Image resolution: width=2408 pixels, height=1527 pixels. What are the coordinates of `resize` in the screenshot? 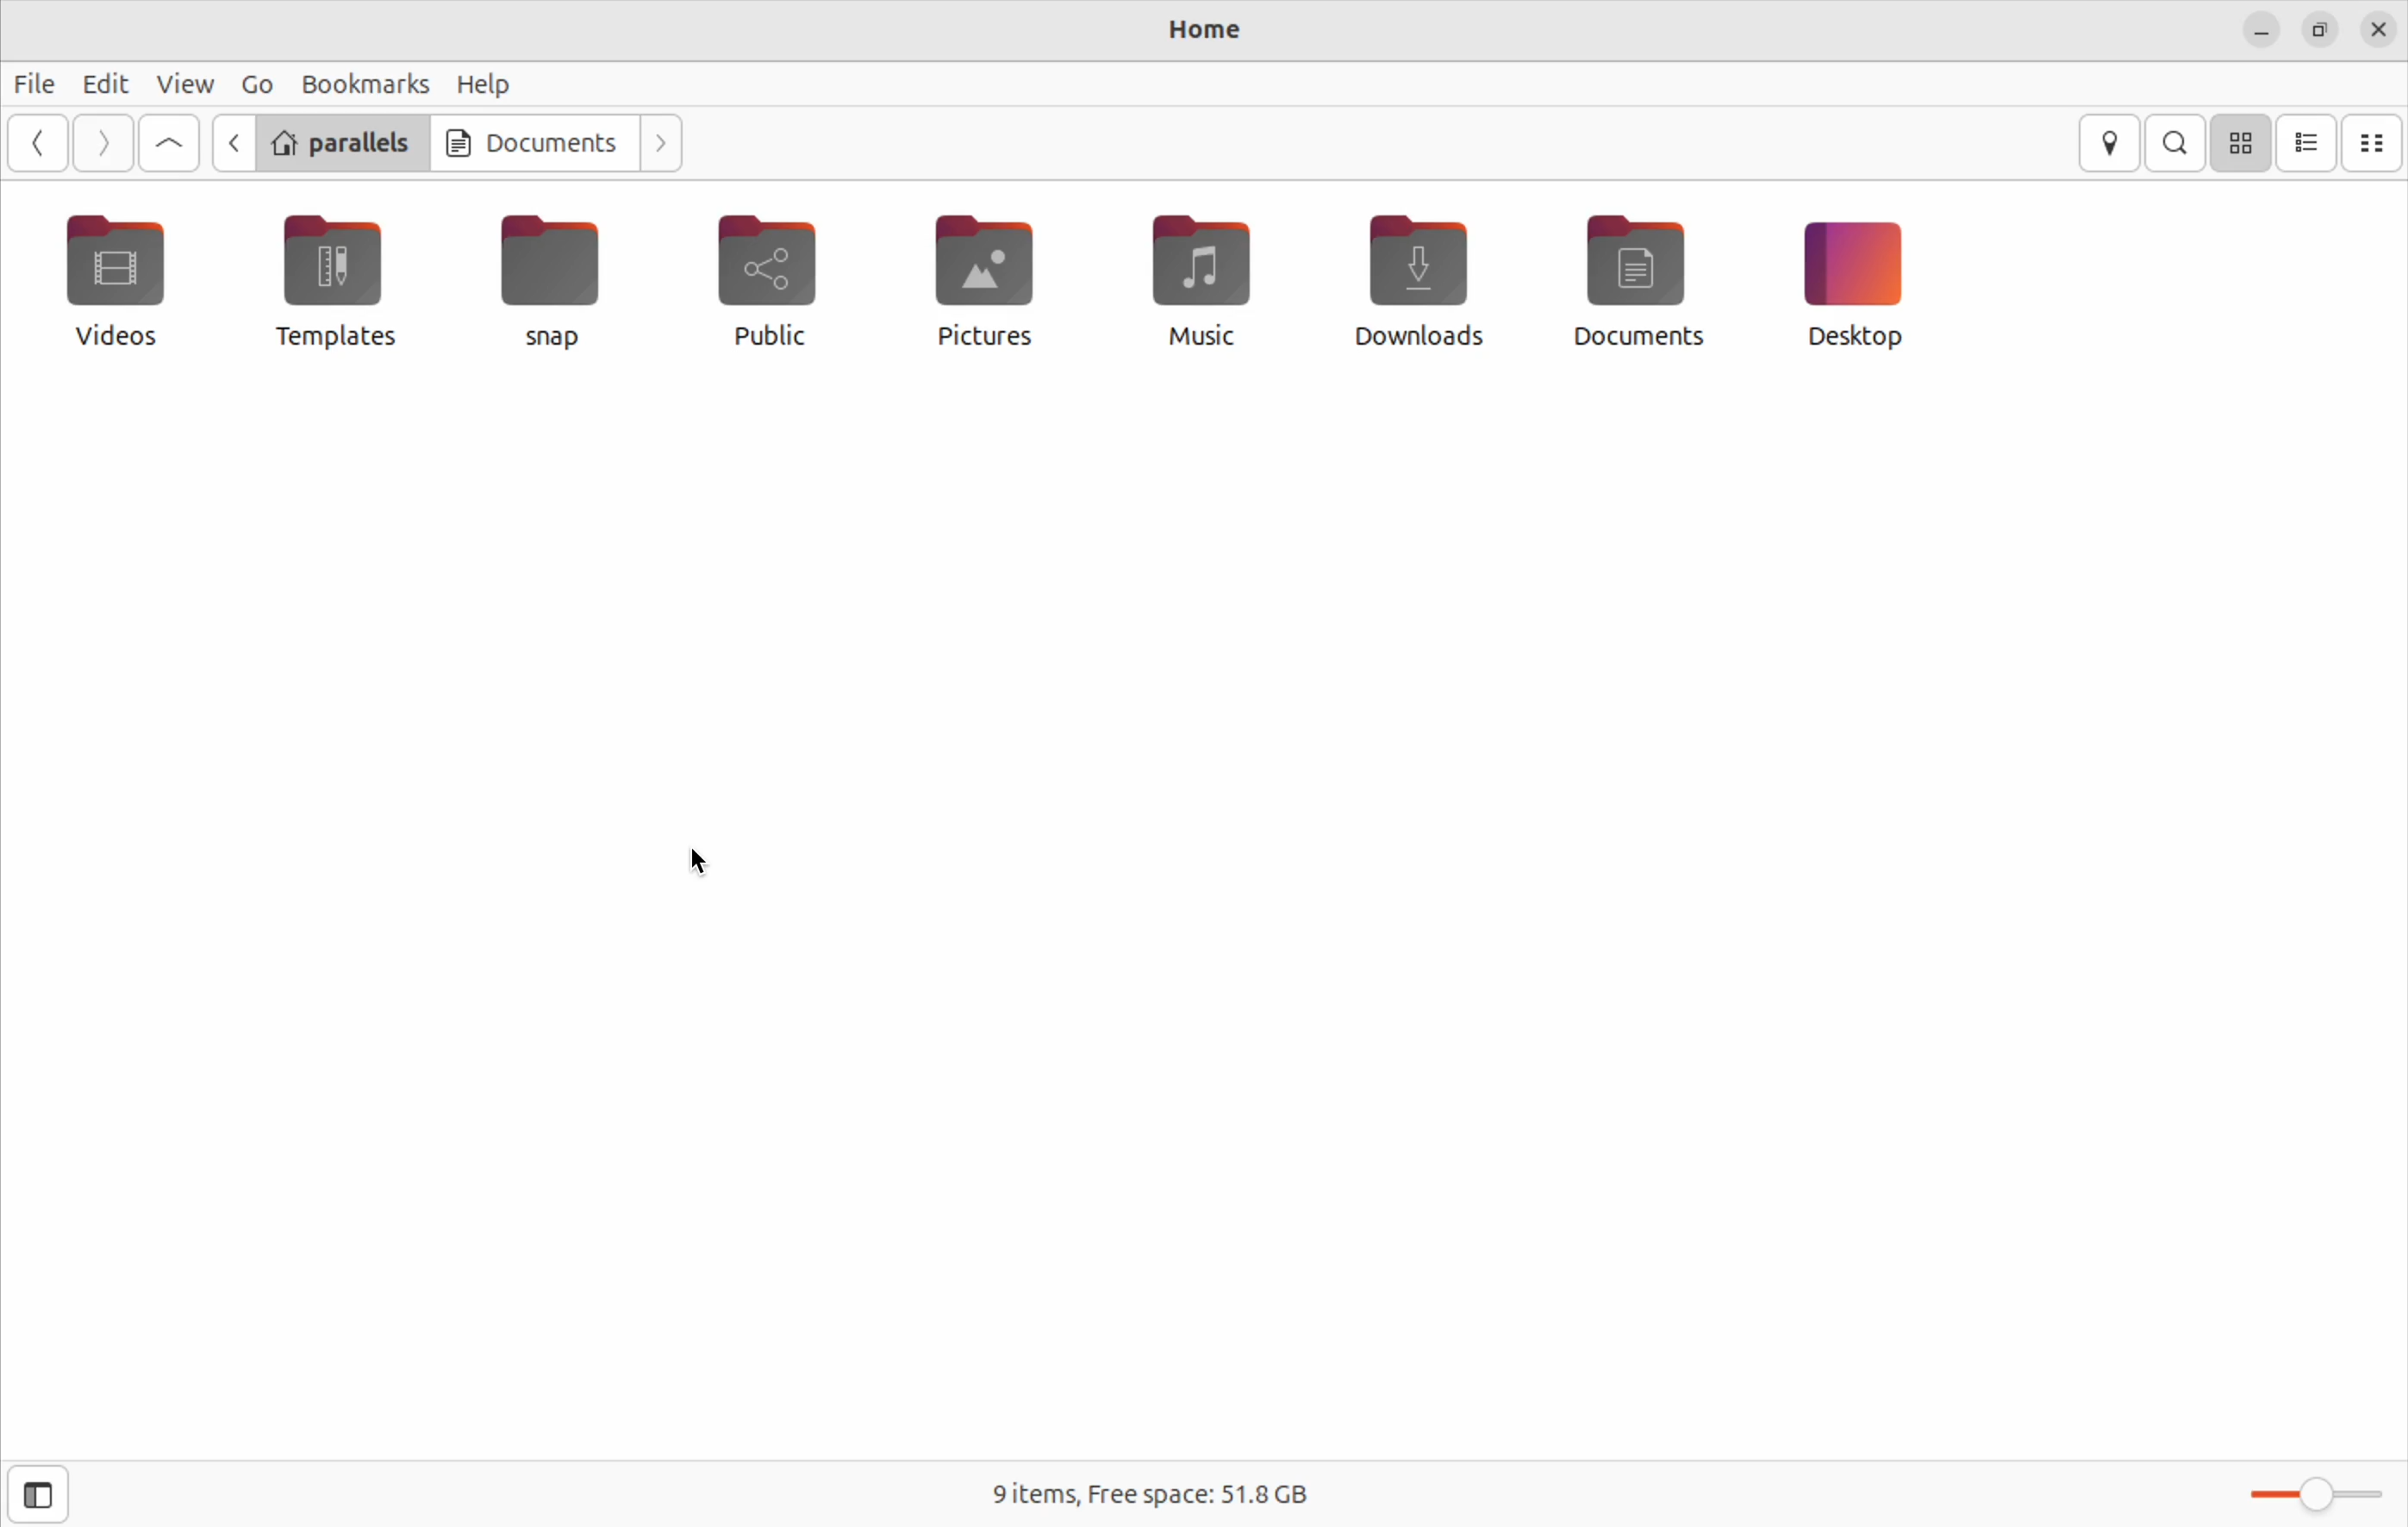 It's located at (2321, 31).